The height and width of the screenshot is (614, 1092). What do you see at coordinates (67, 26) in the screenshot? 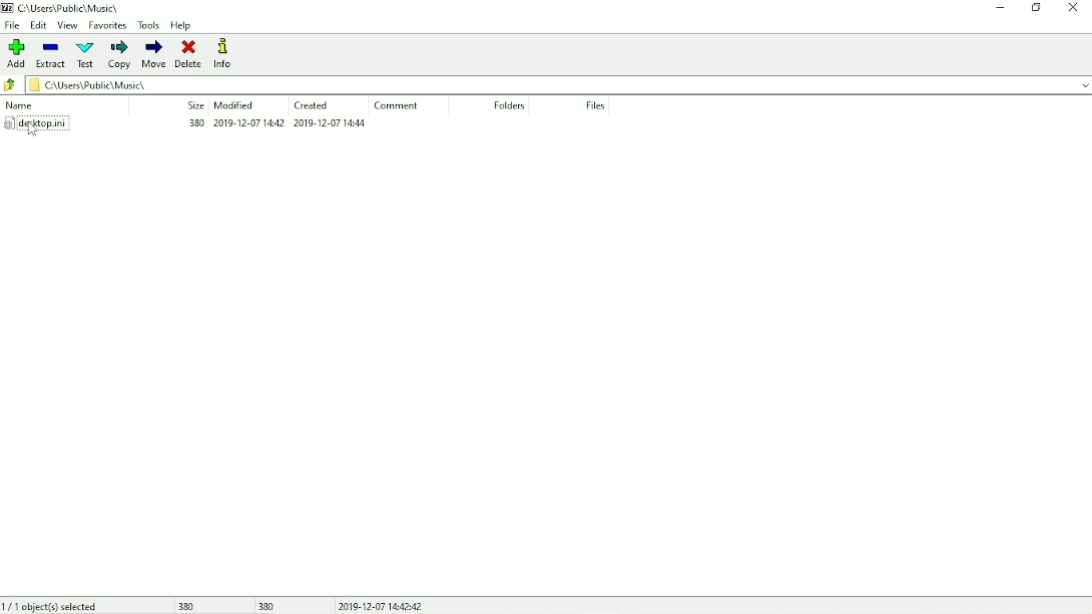
I see `View` at bounding box center [67, 26].